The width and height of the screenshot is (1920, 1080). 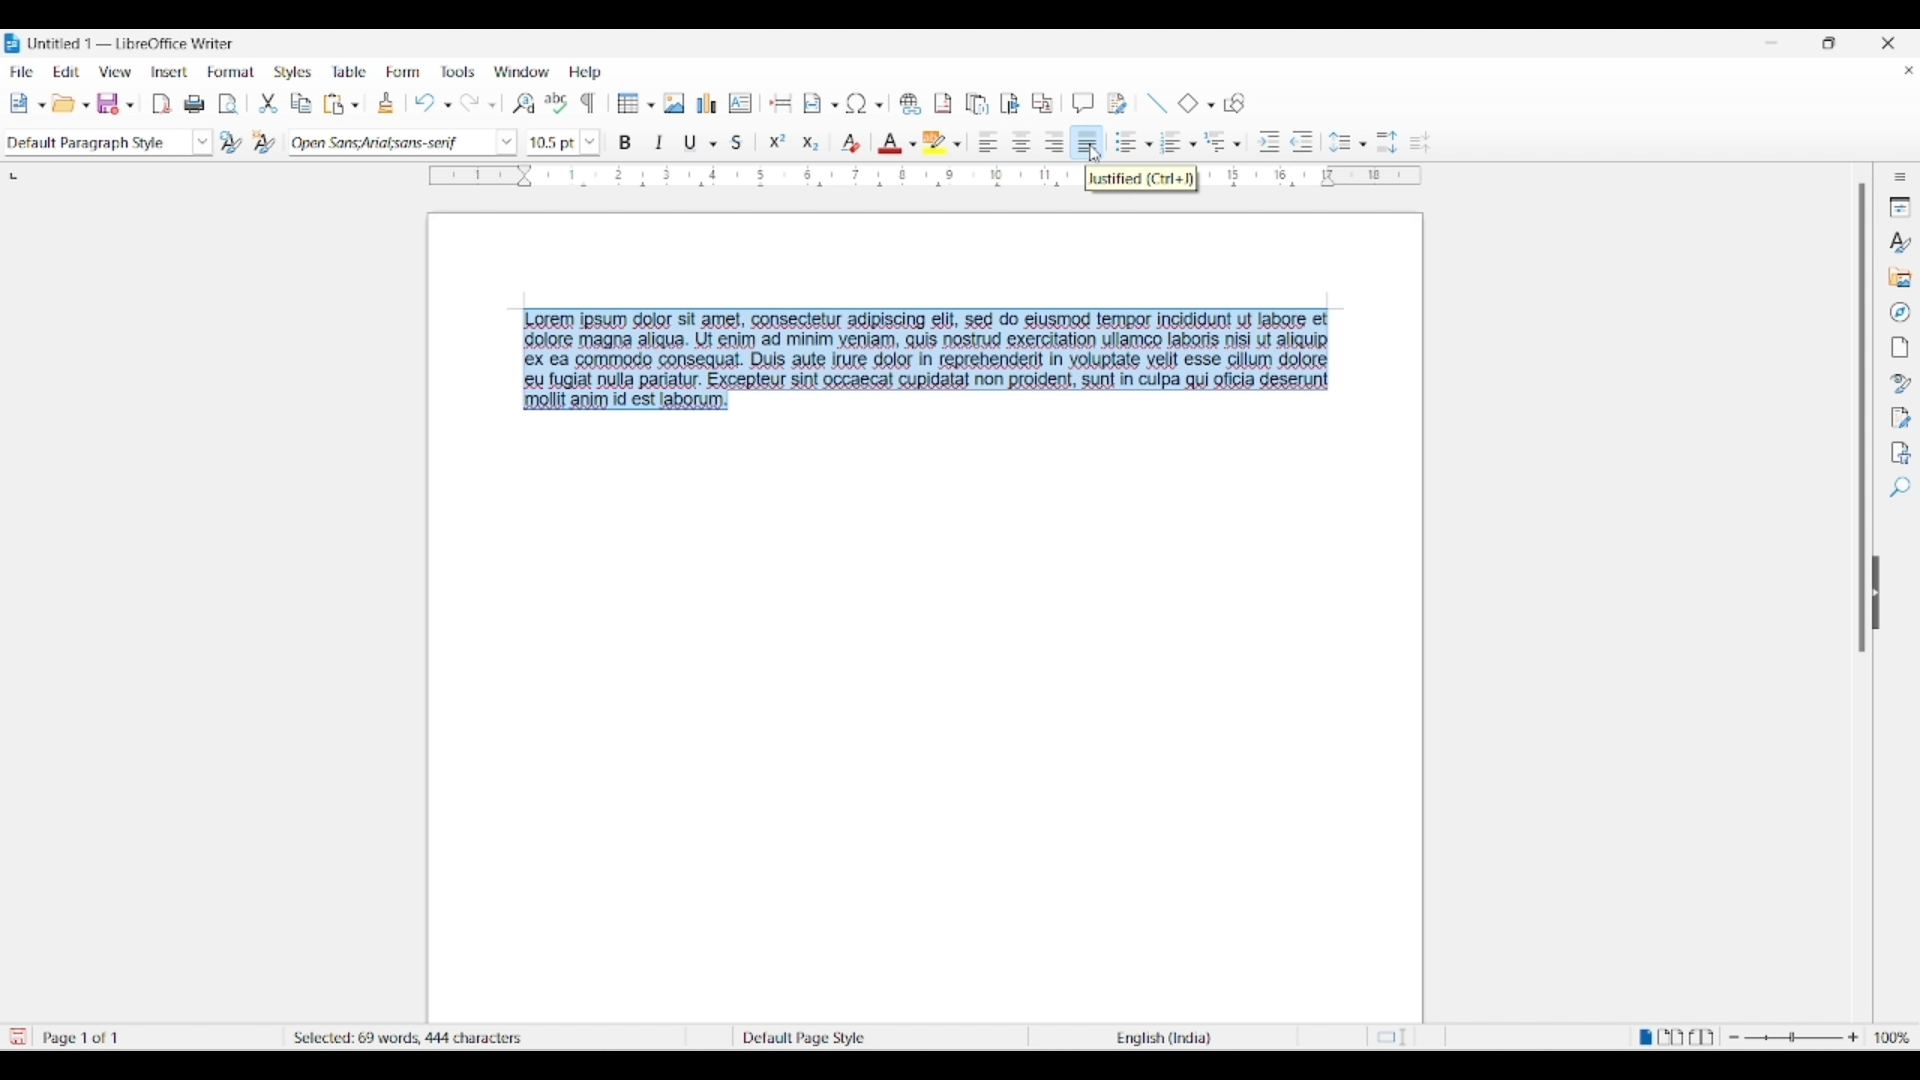 What do you see at coordinates (267, 143) in the screenshot?
I see `New style from selection` at bounding box center [267, 143].